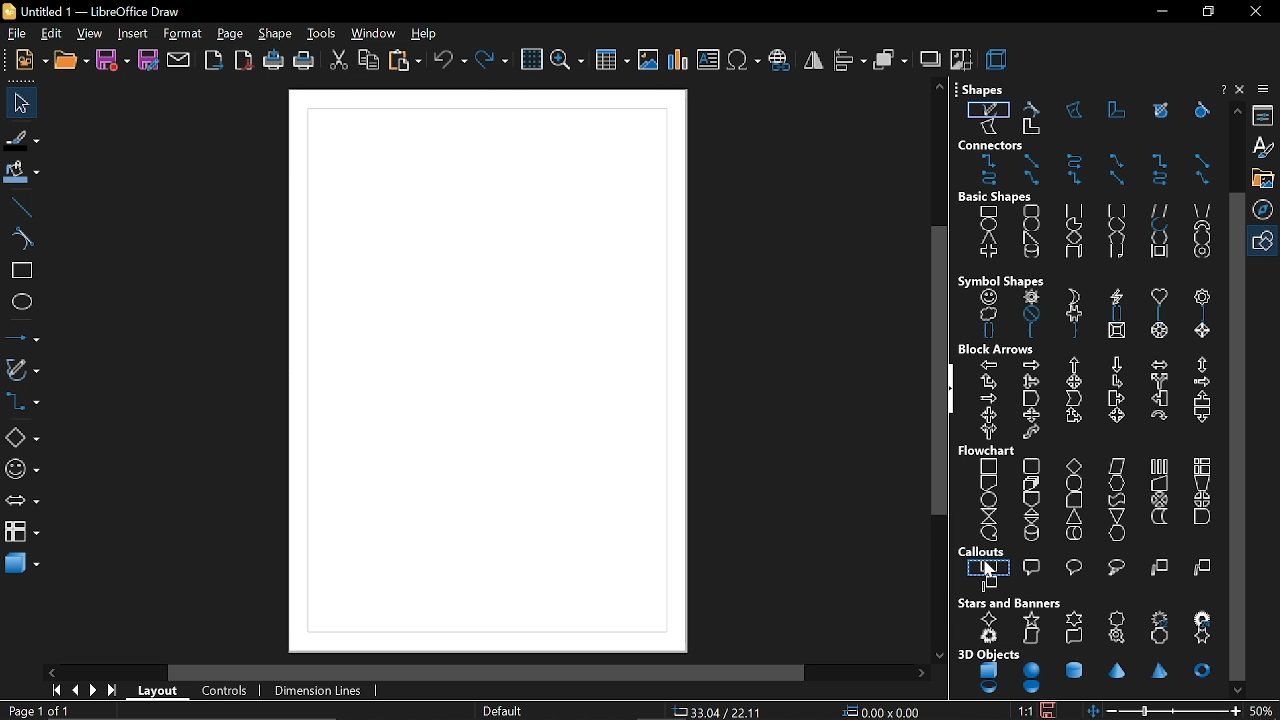 The height and width of the screenshot is (720, 1280). I want to click on cuboid, so click(1073, 256).